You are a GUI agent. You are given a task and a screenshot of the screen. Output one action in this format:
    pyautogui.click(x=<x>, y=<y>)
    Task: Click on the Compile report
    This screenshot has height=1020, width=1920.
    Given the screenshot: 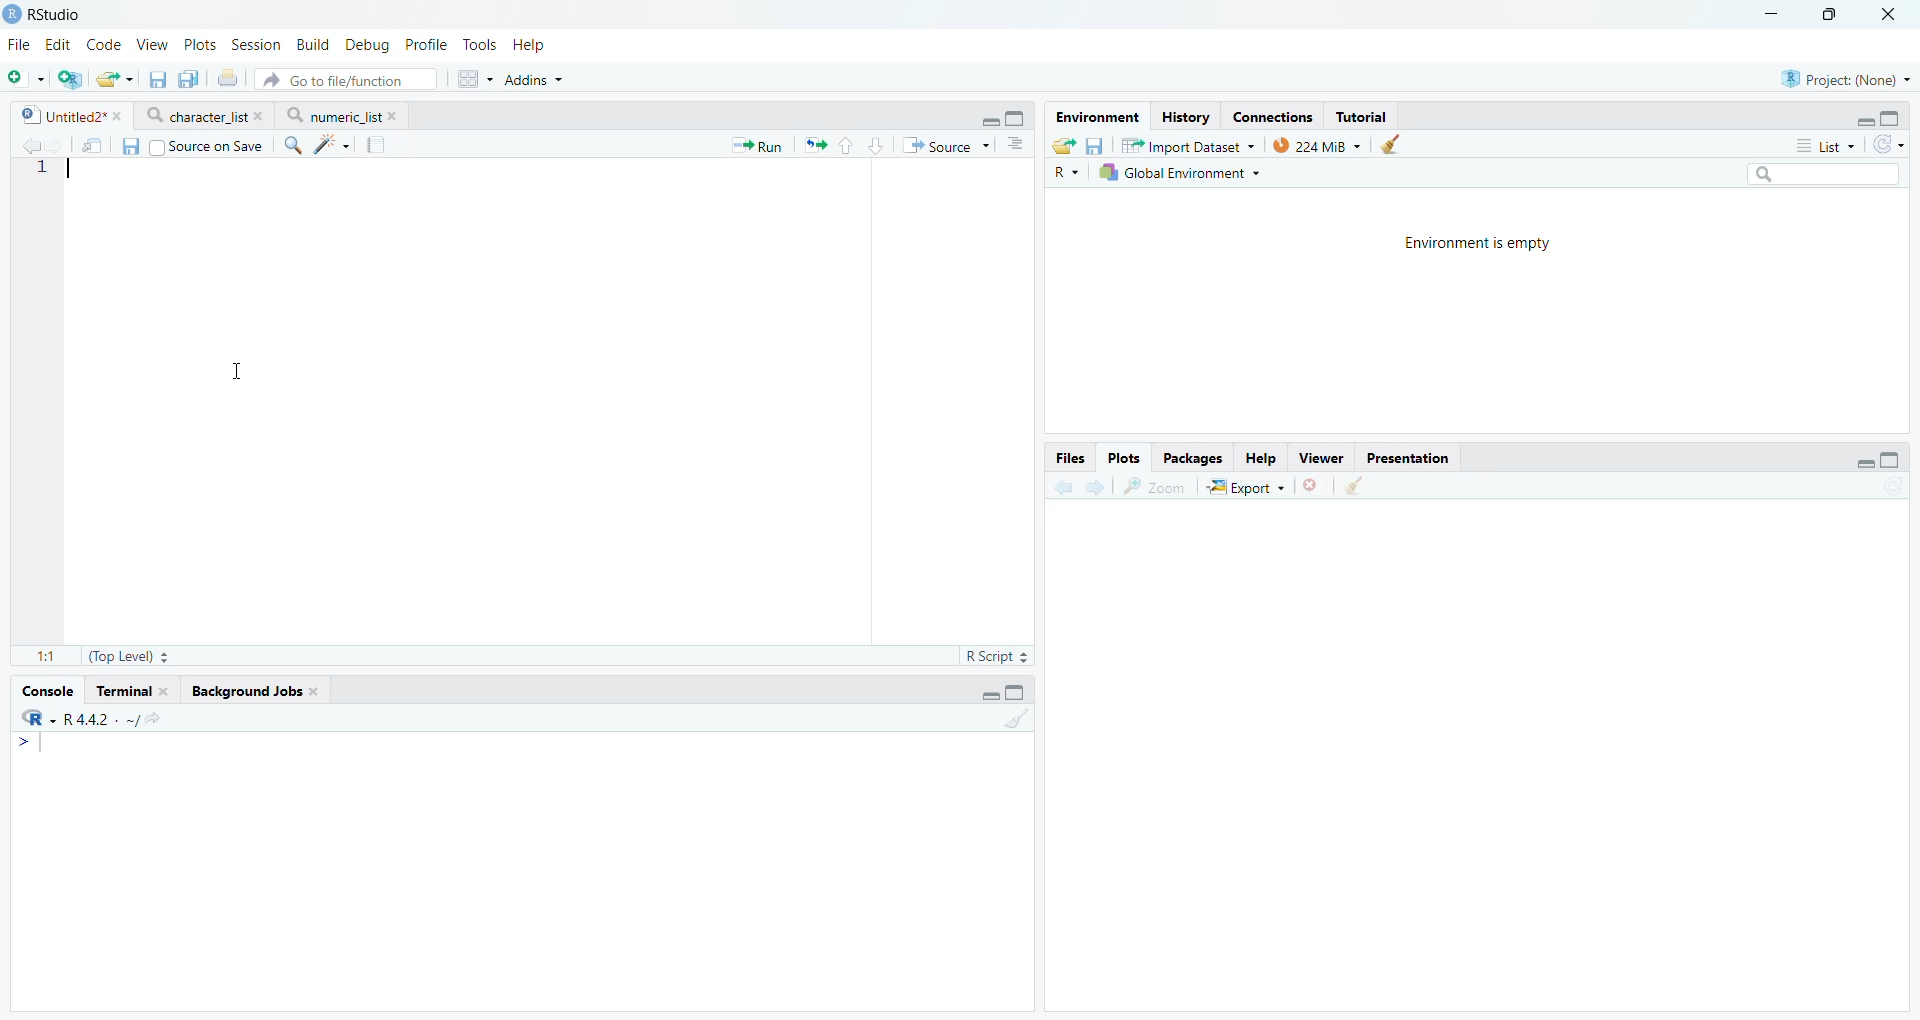 What is the action you would take?
    pyautogui.click(x=378, y=145)
    